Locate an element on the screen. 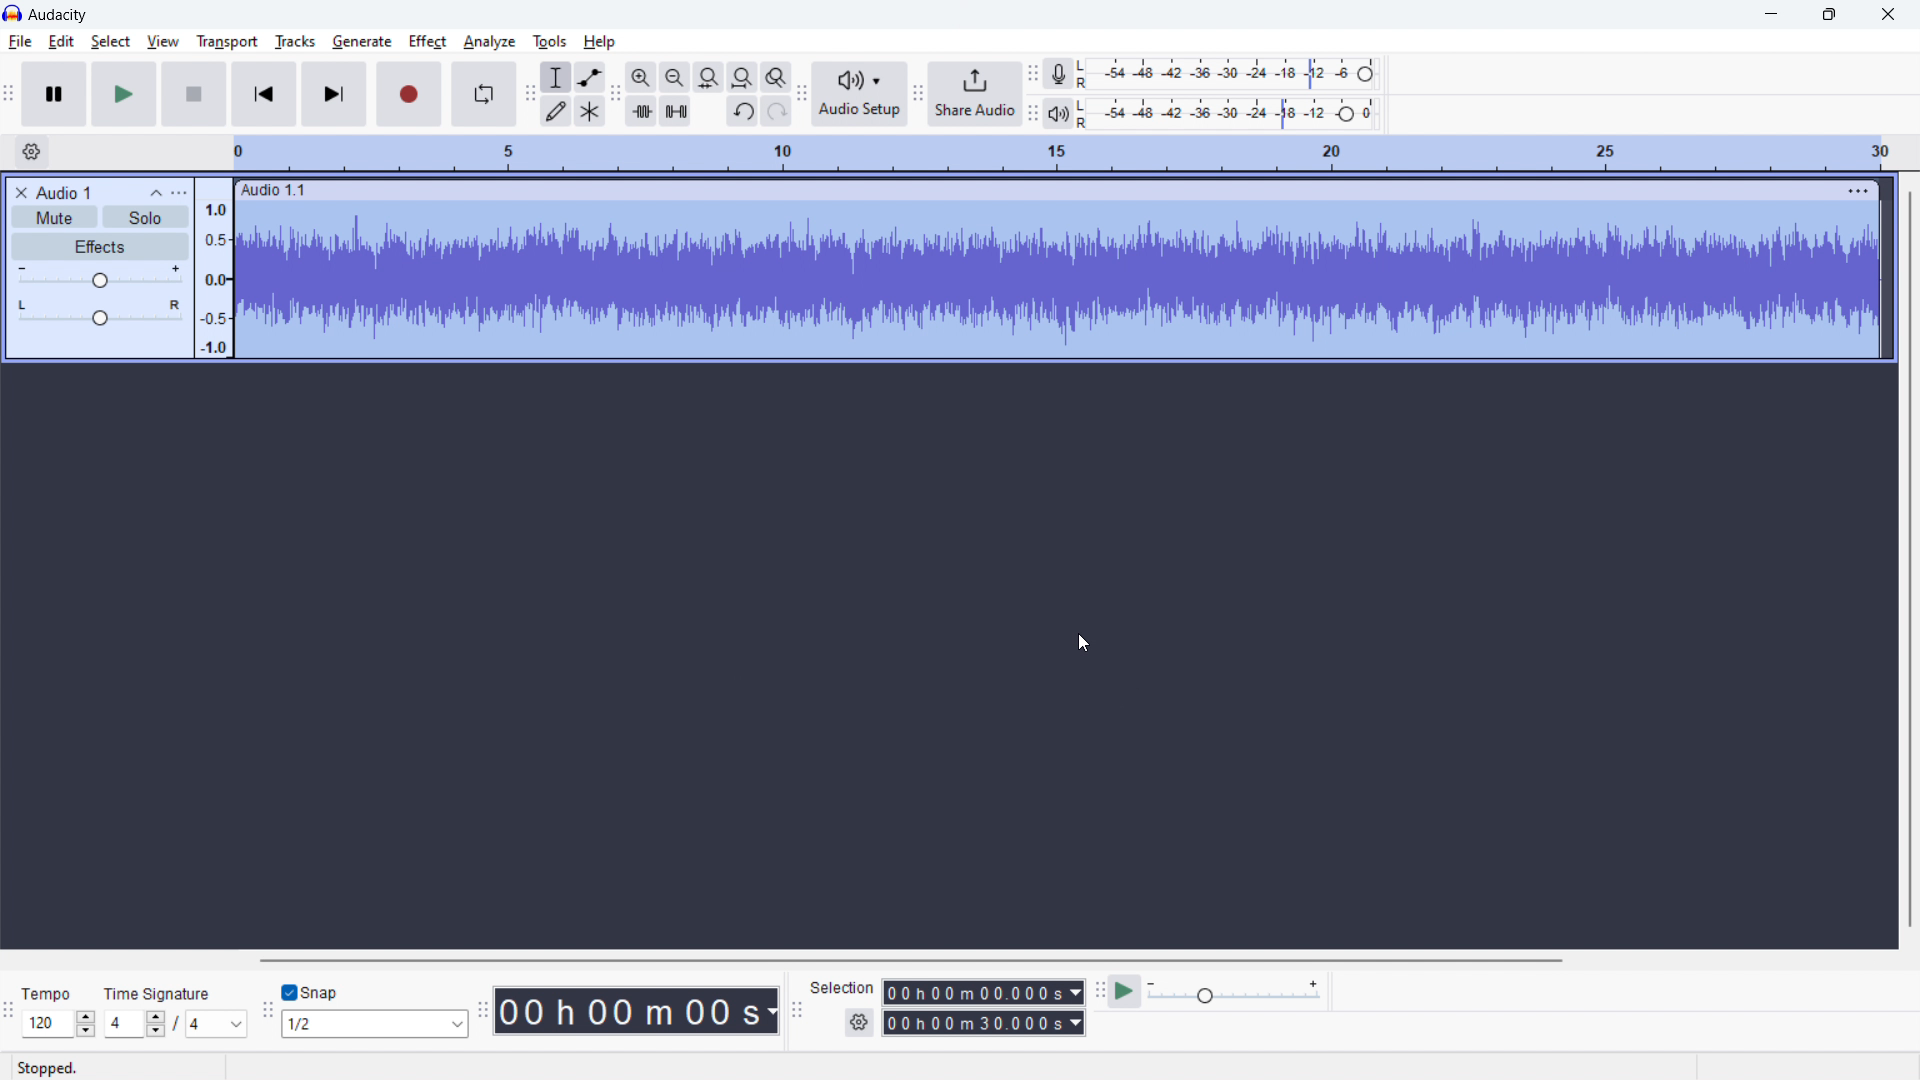  timeline is located at coordinates (1065, 154).